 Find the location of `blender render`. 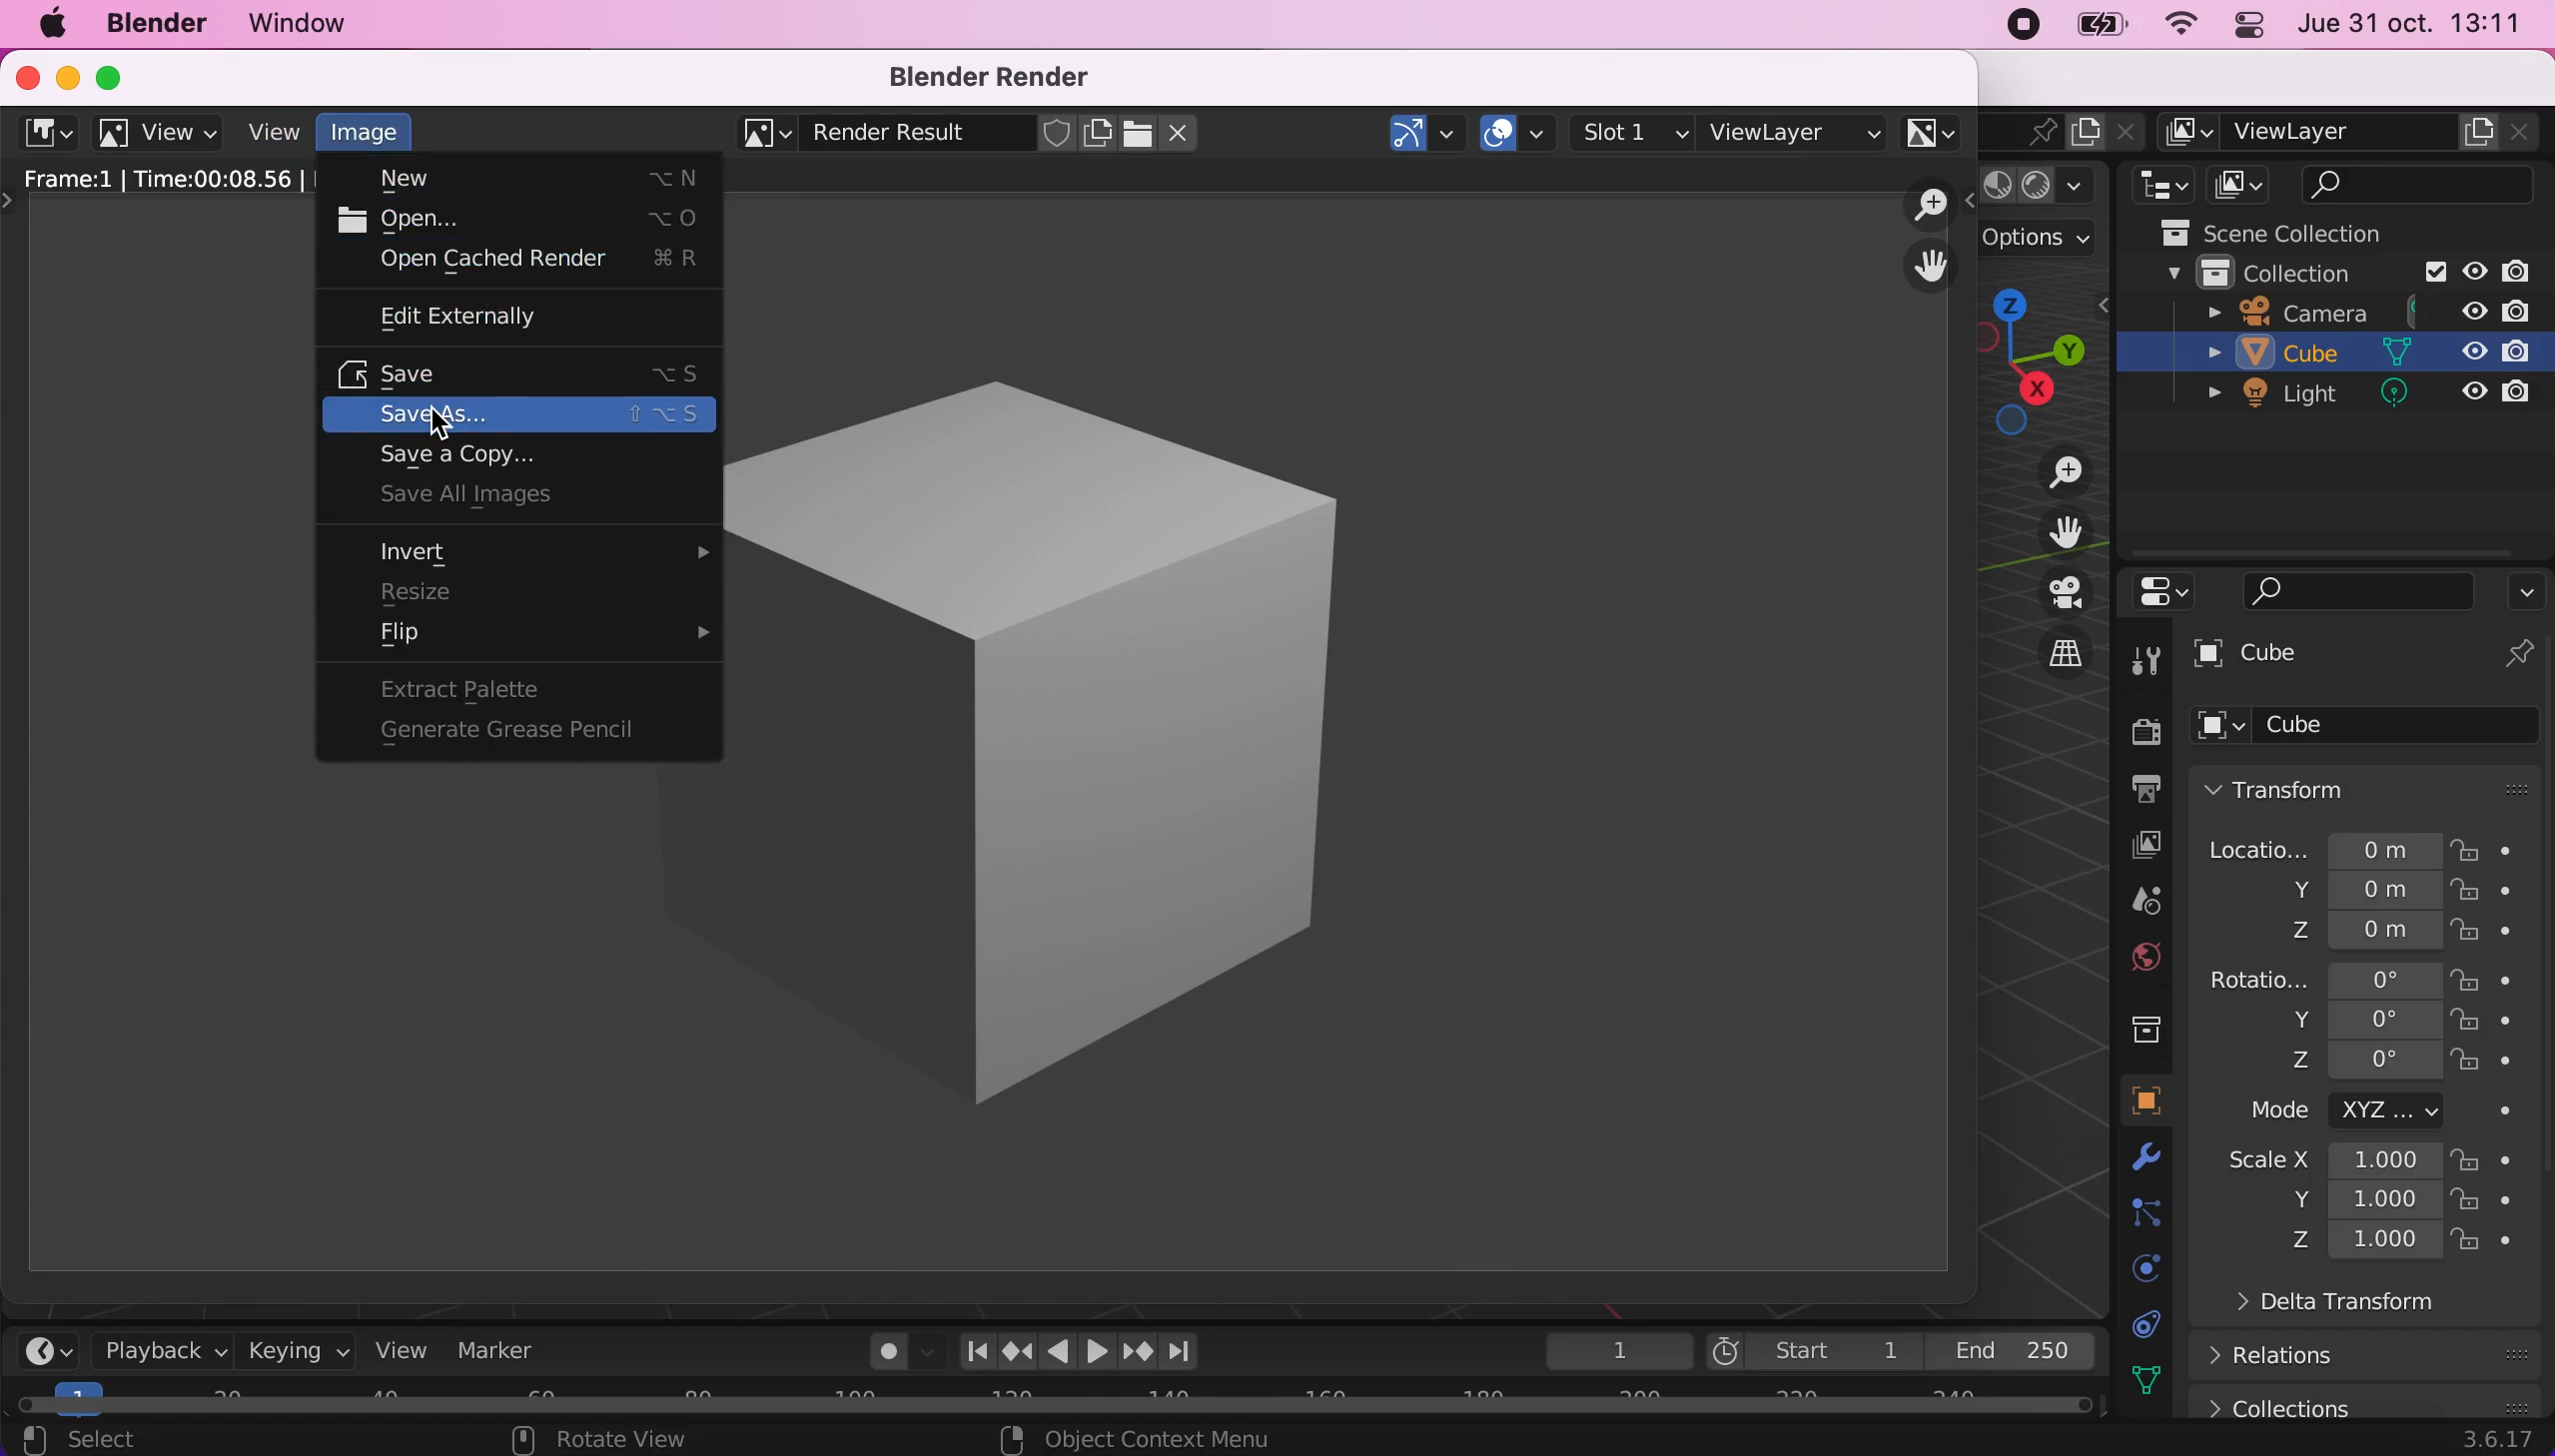

blender render is located at coordinates (998, 77).